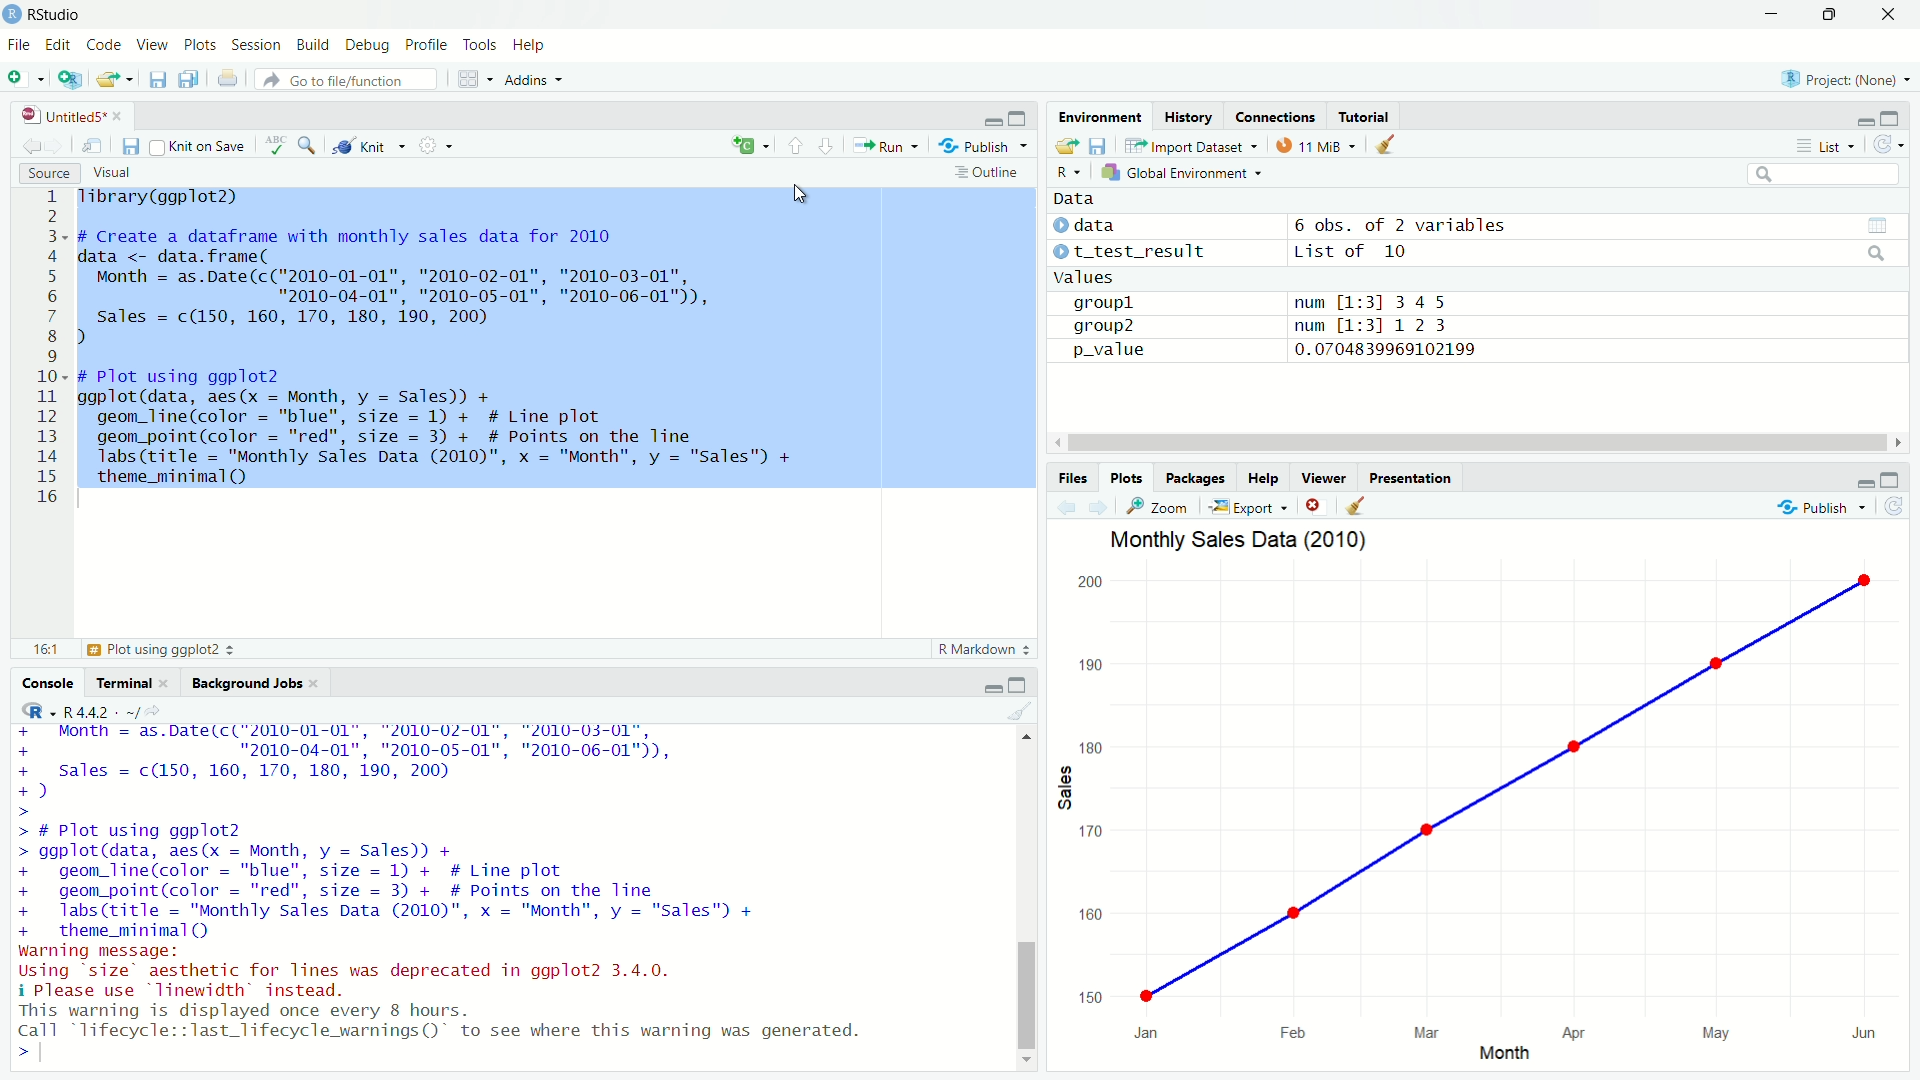  What do you see at coordinates (1366, 504) in the screenshot?
I see `clear workspace` at bounding box center [1366, 504].